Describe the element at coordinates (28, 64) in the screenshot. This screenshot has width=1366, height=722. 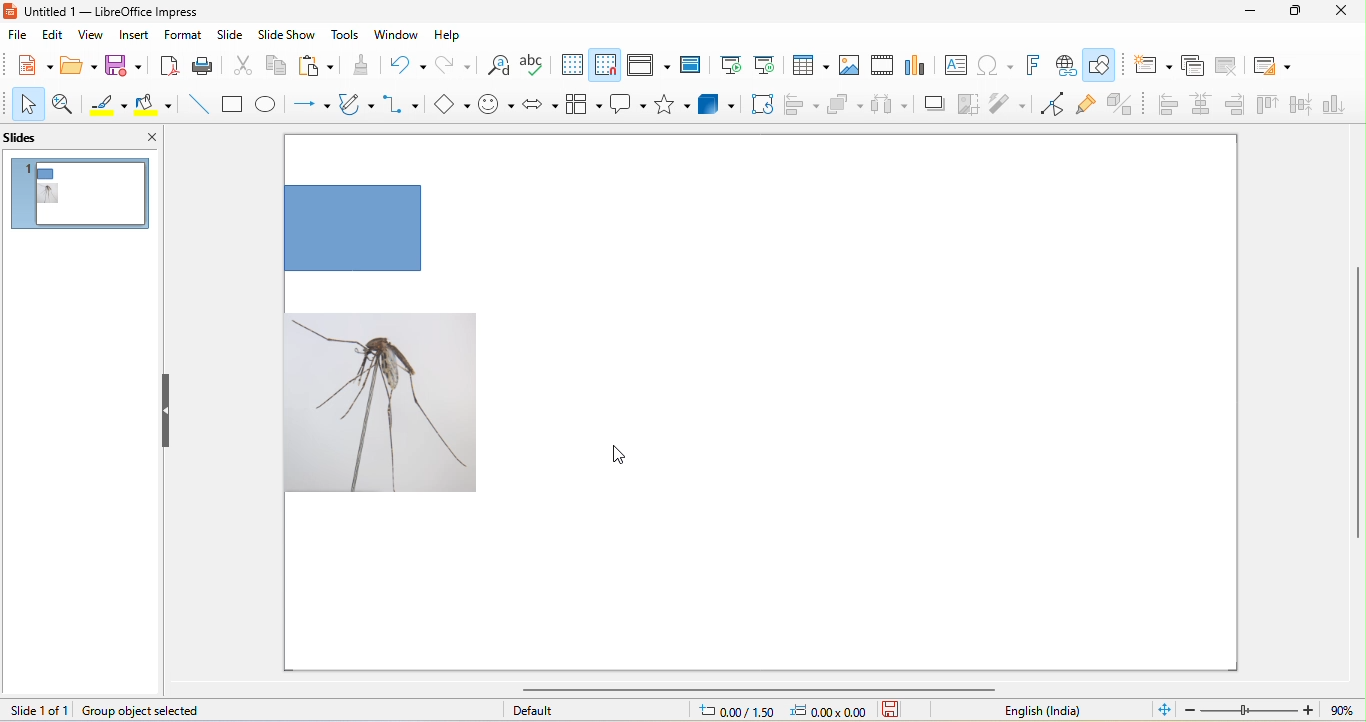
I see `new` at that location.